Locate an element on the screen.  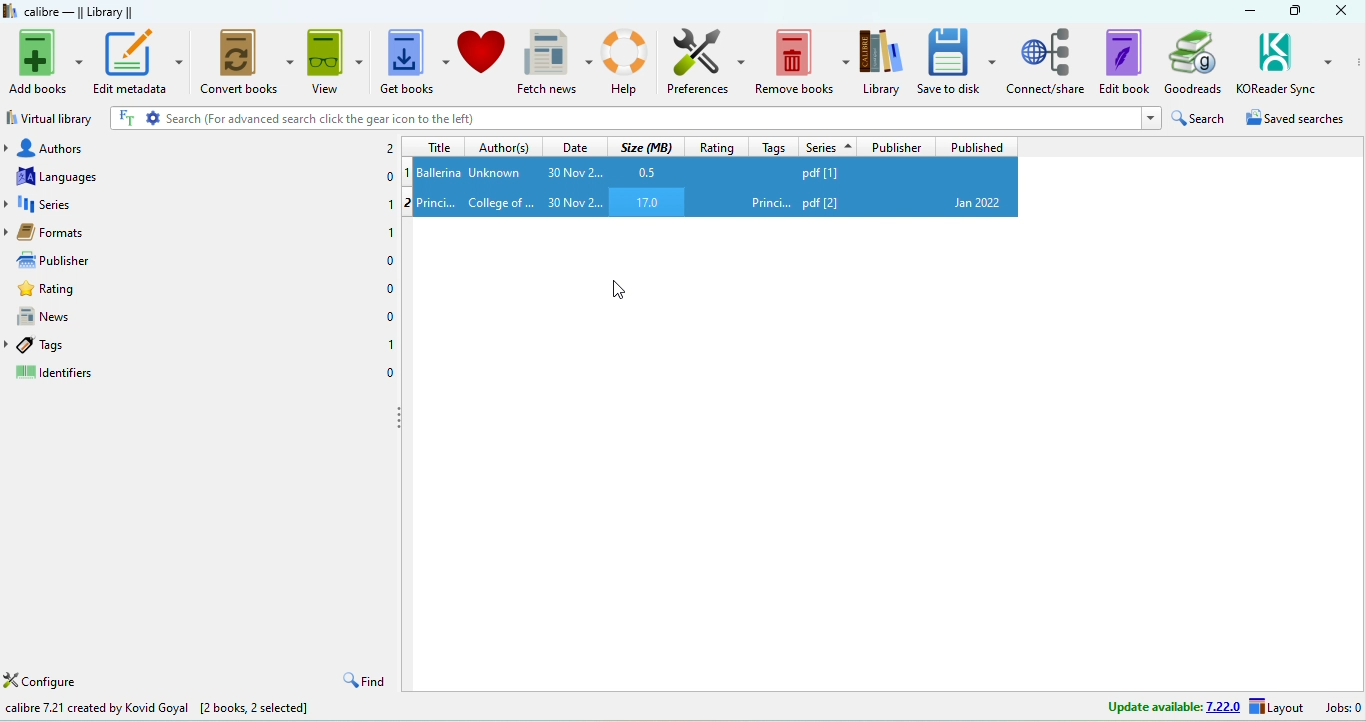
Get books is located at coordinates (415, 60).